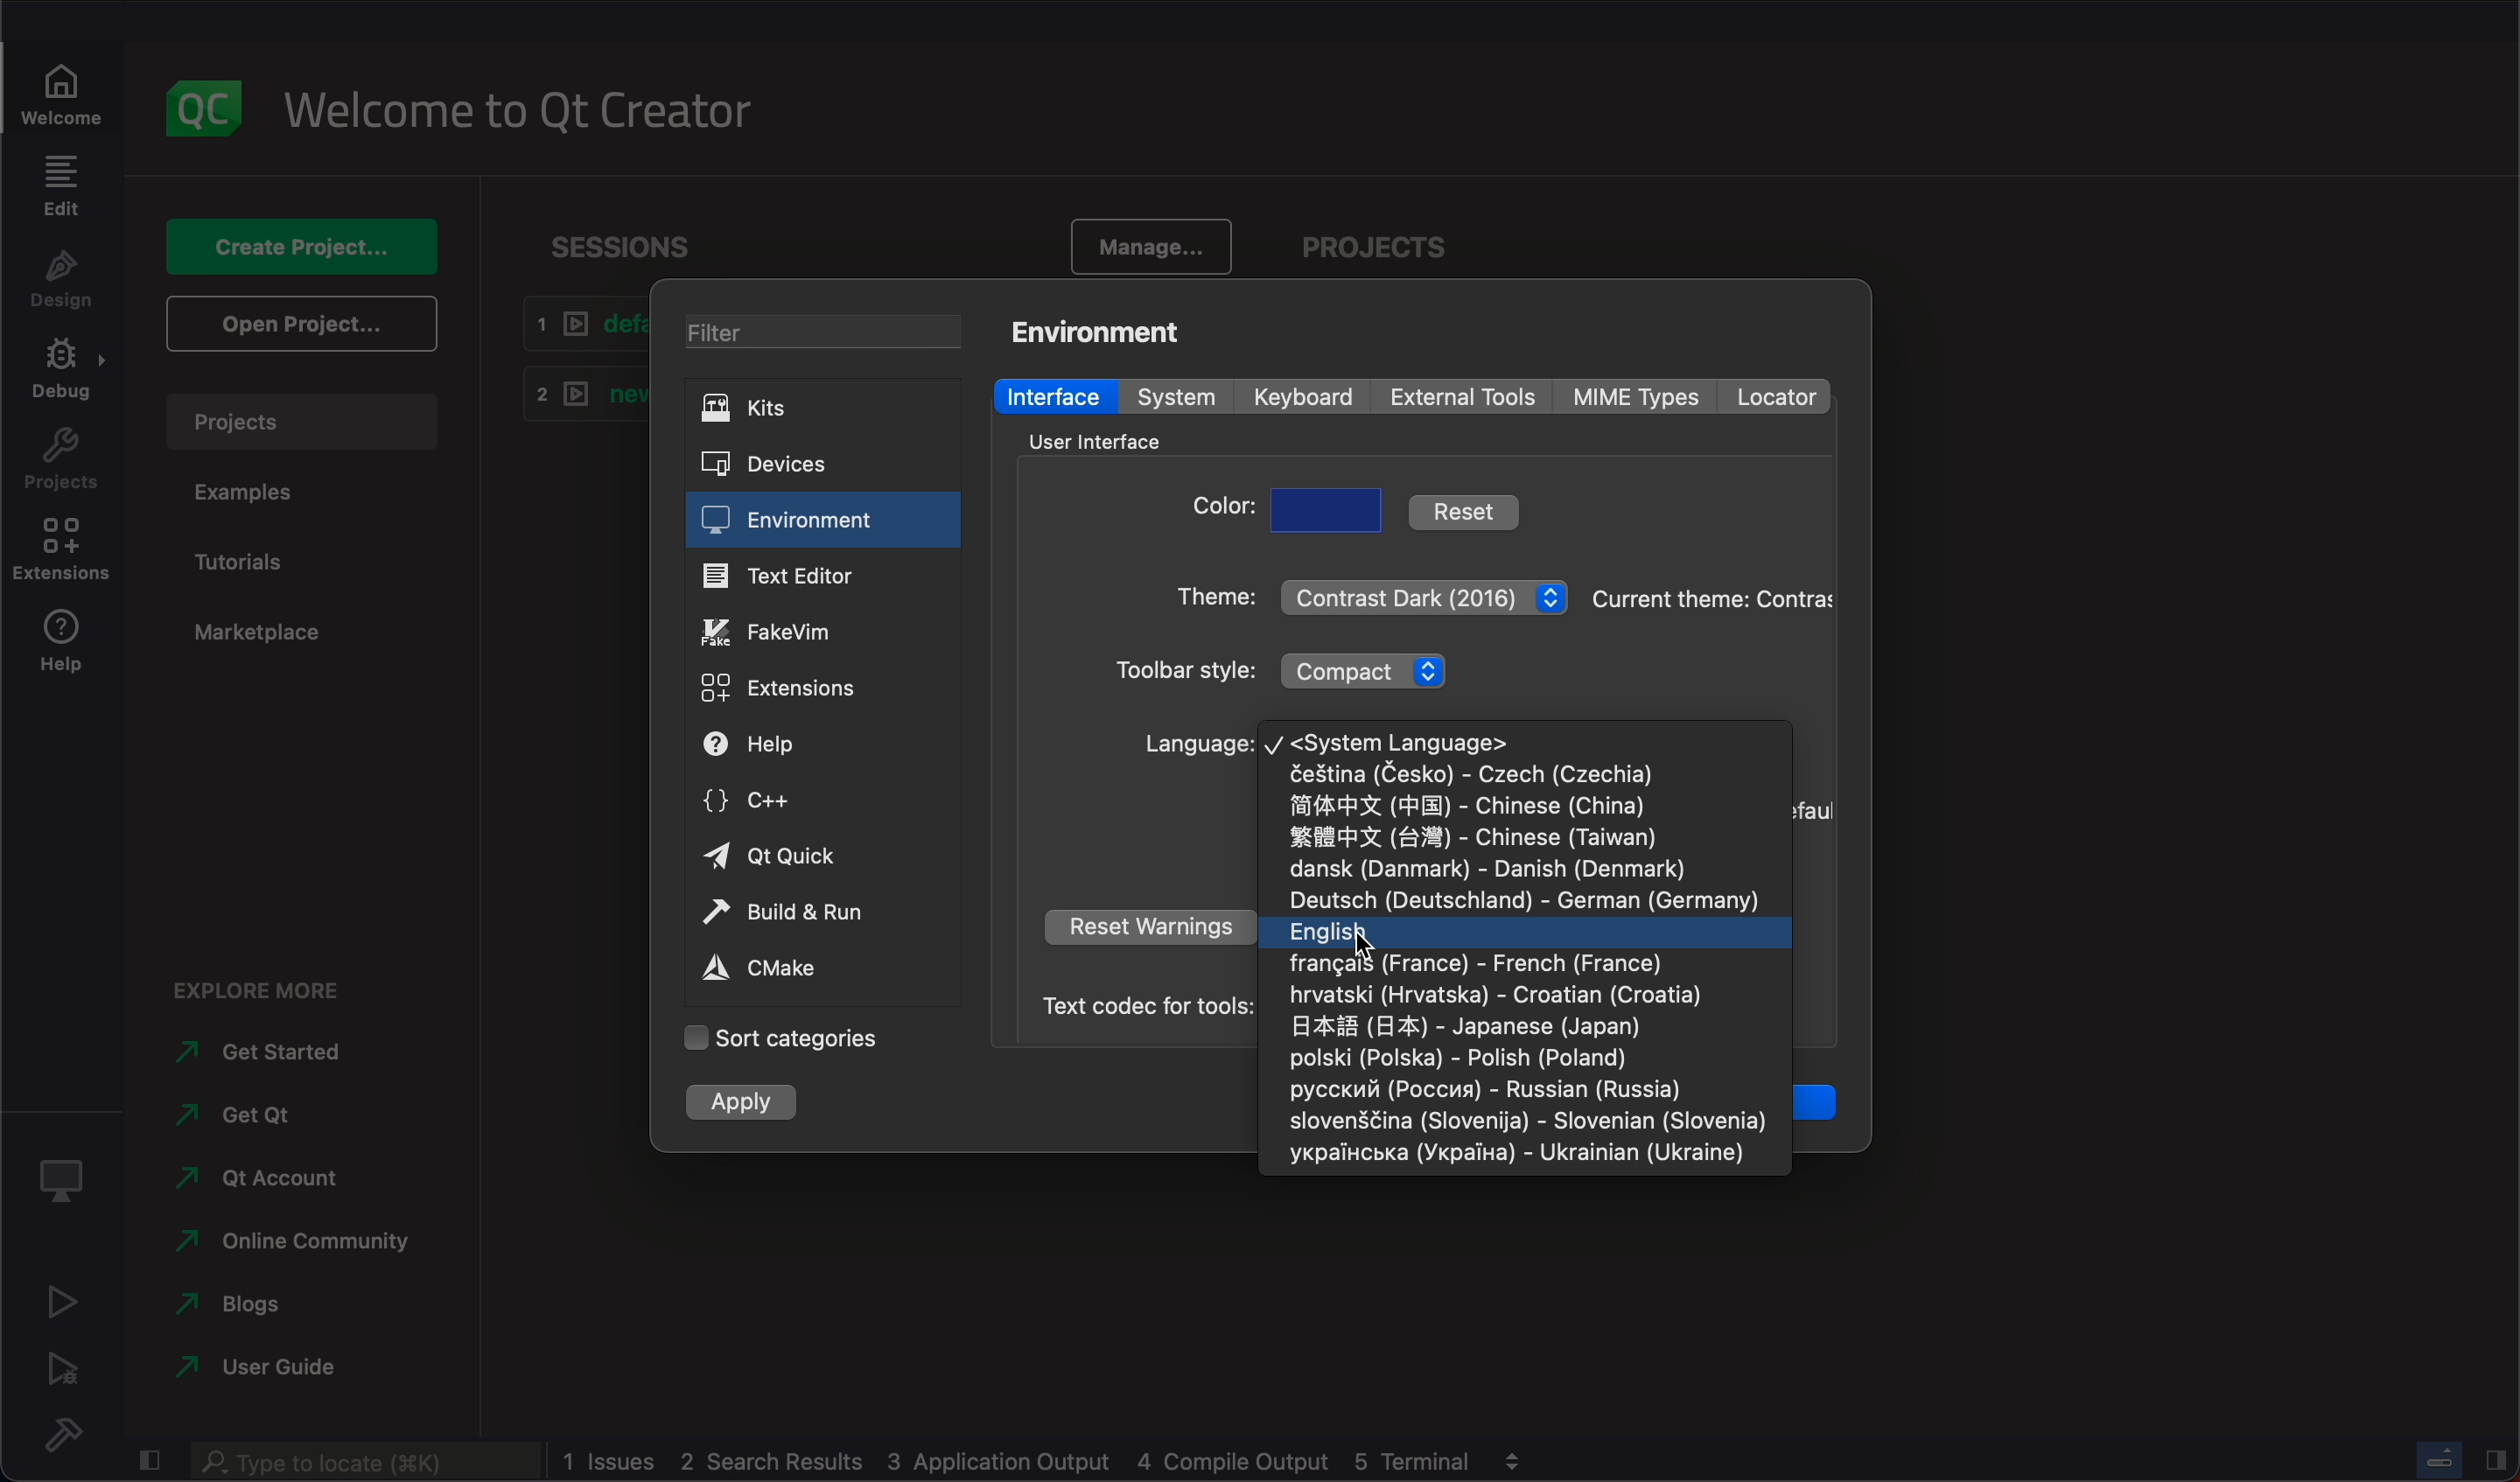  I want to click on choose color, so click(1329, 510).